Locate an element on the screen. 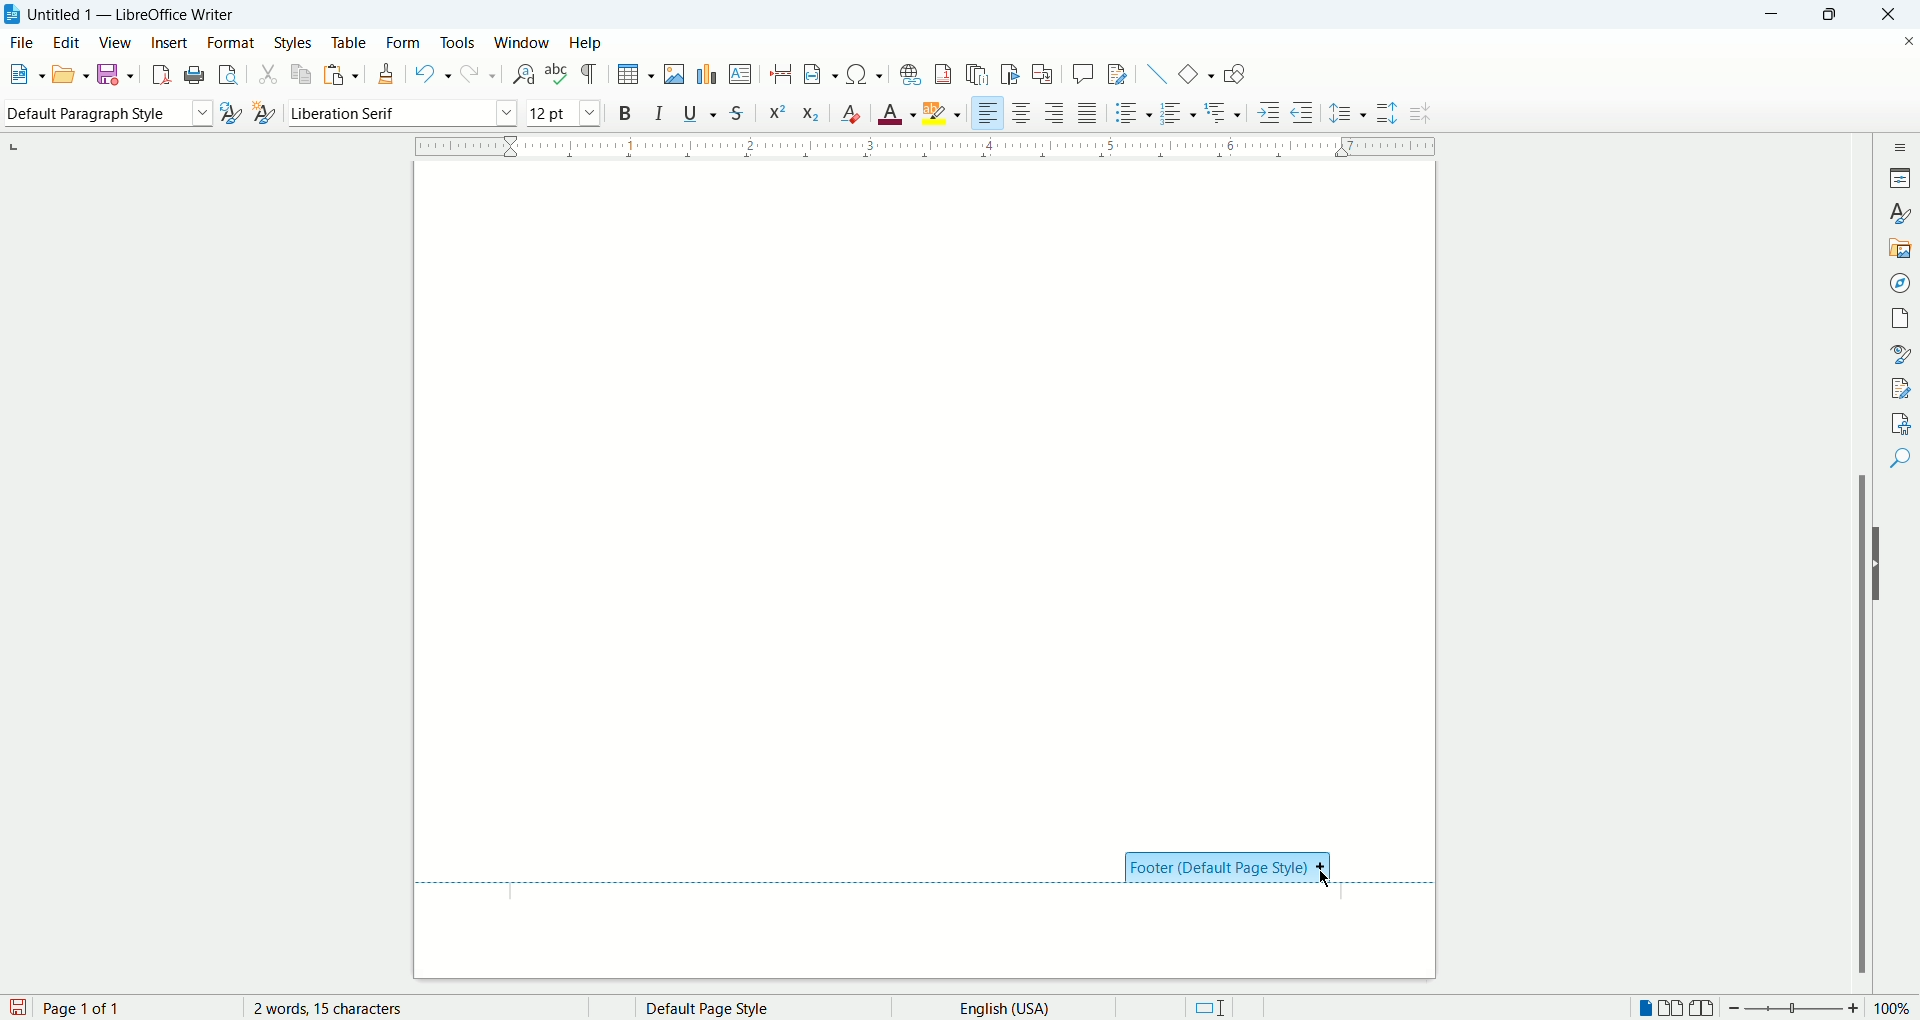 The height and width of the screenshot is (1020, 1920). ruler is located at coordinates (925, 144).